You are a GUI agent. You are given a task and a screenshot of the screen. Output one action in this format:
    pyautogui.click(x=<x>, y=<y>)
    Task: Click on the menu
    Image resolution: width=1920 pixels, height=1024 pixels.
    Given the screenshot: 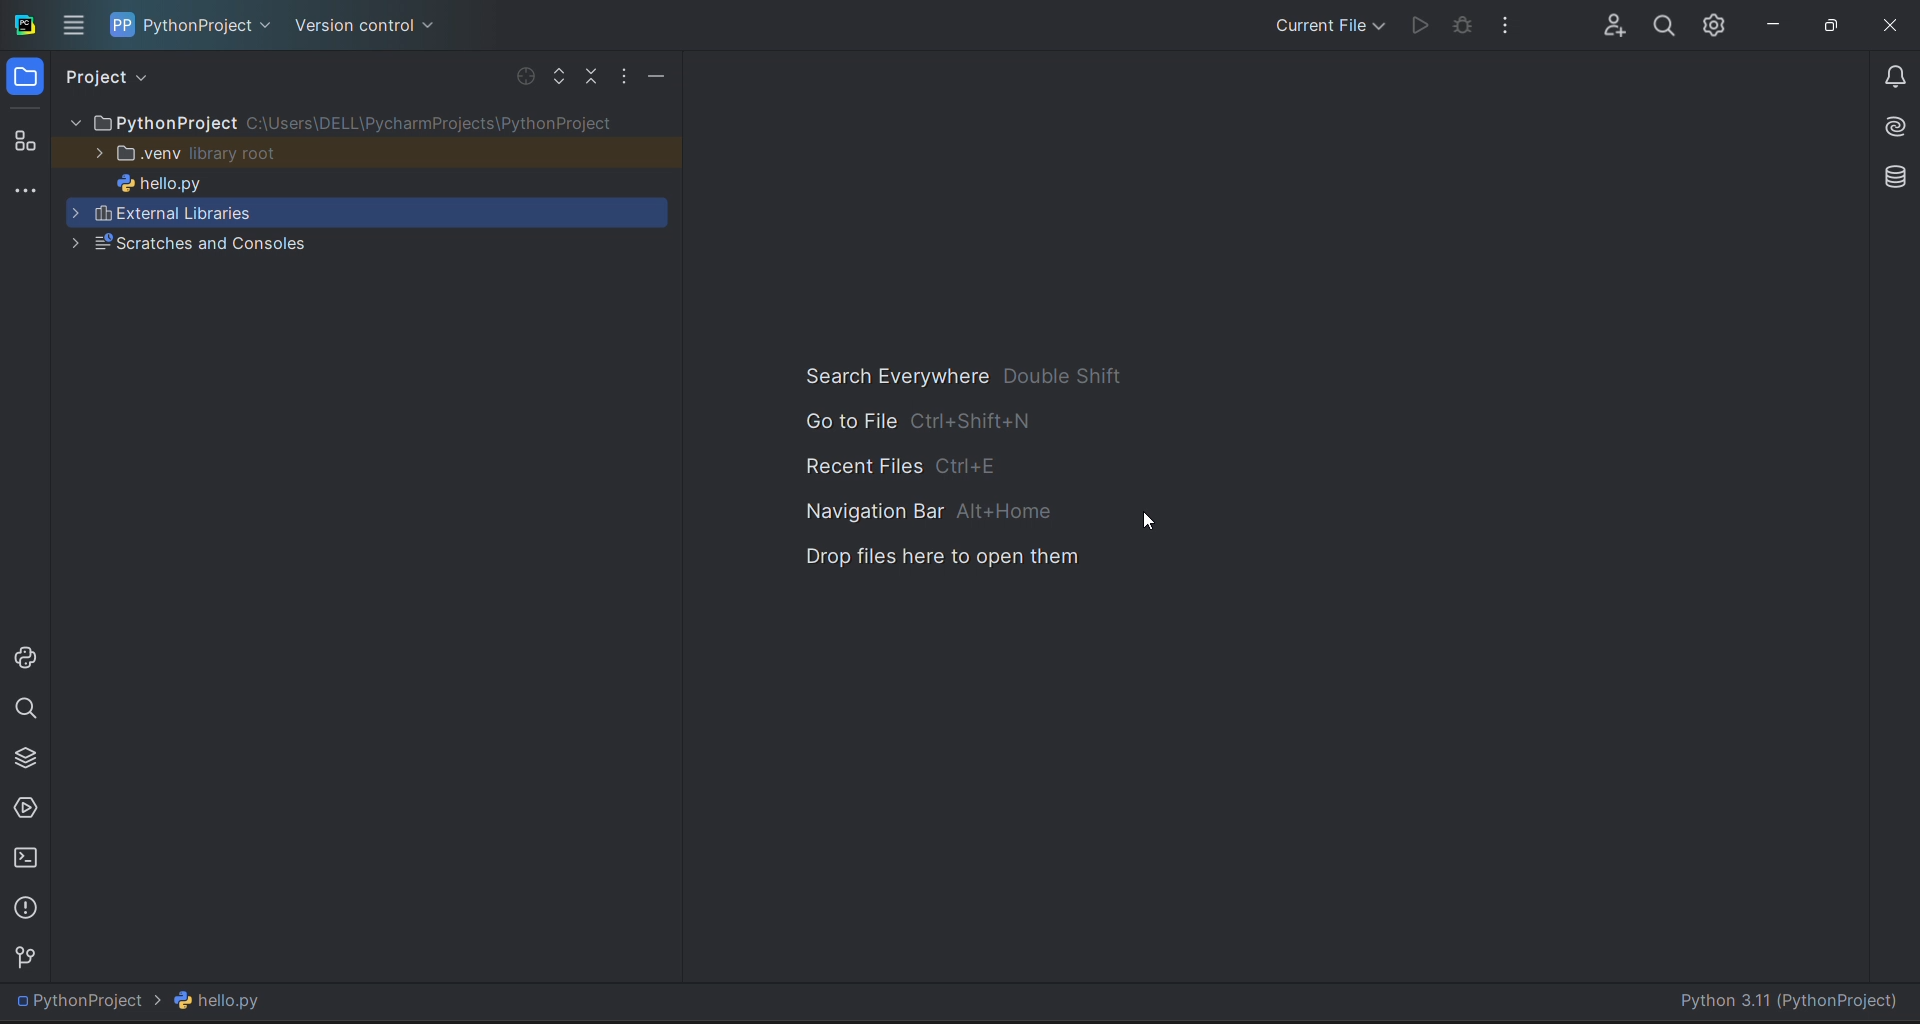 What is the action you would take?
    pyautogui.click(x=71, y=25)
    